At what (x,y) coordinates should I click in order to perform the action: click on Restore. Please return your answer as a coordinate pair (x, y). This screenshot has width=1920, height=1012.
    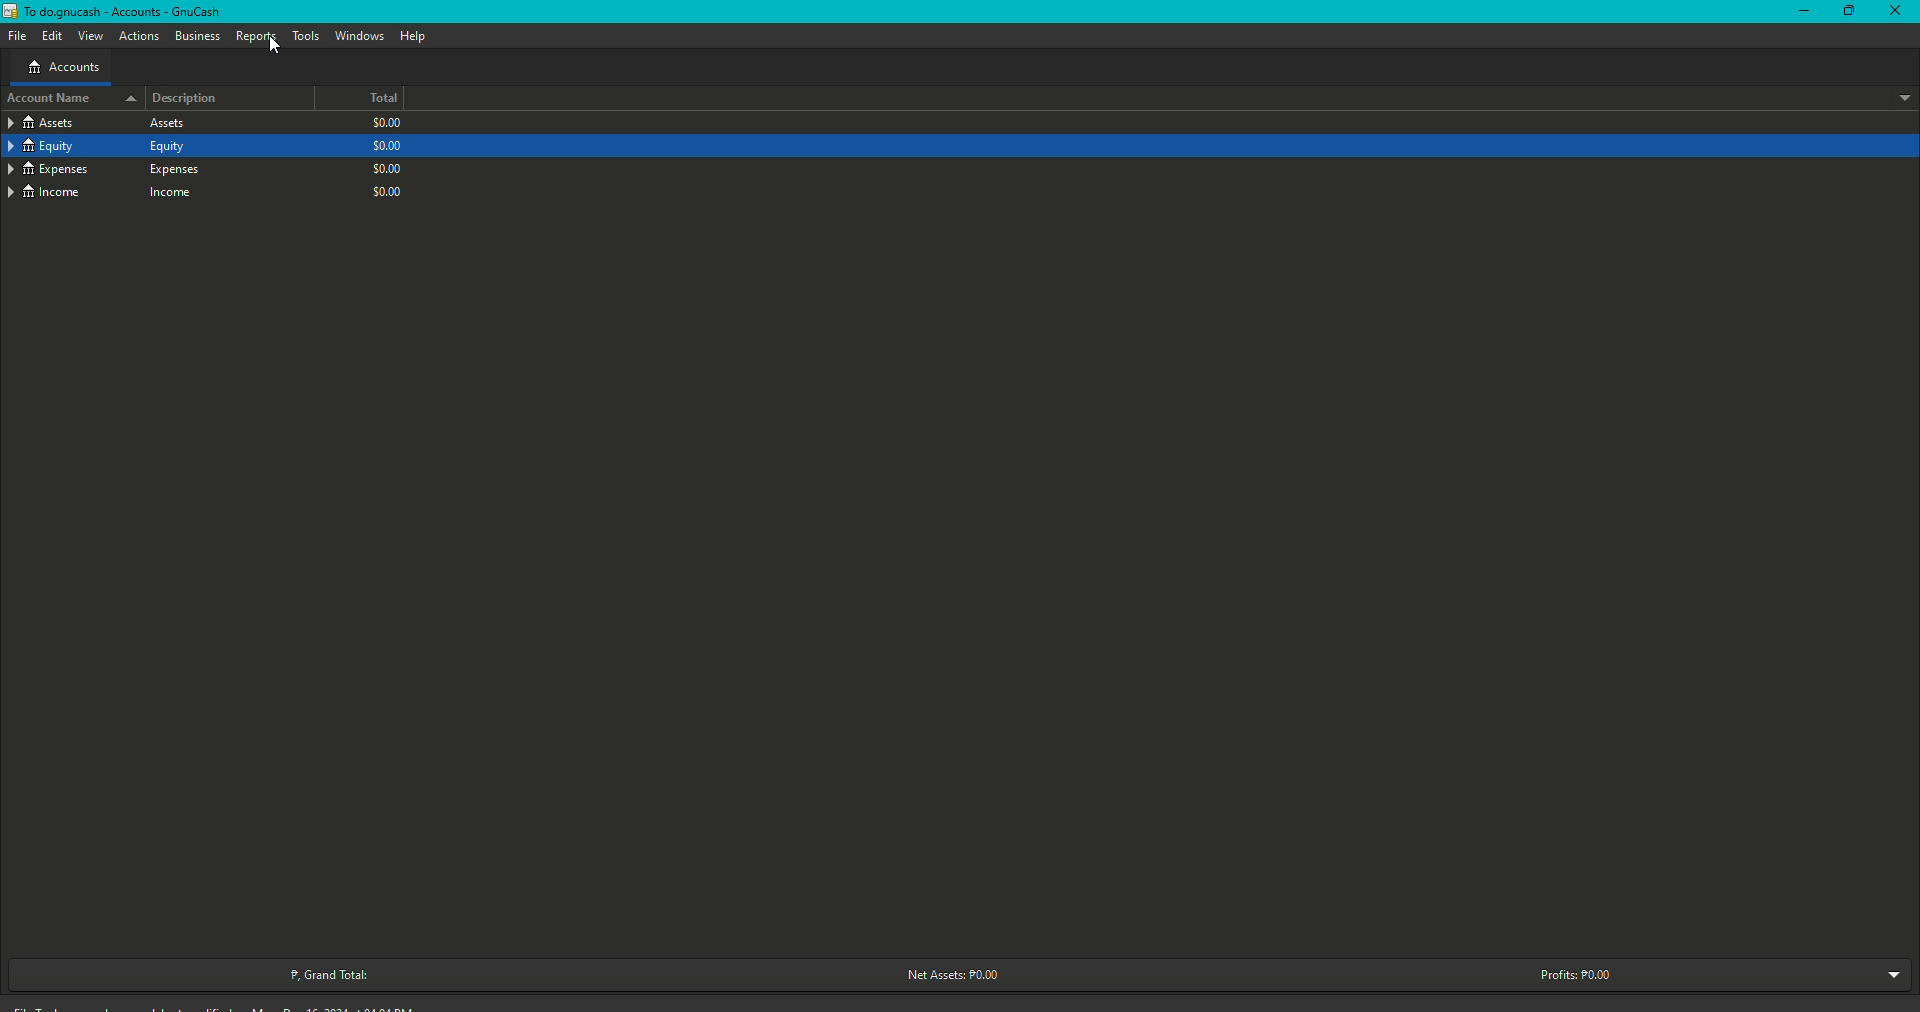
    Looking at the image, I should click on (1799, 14).